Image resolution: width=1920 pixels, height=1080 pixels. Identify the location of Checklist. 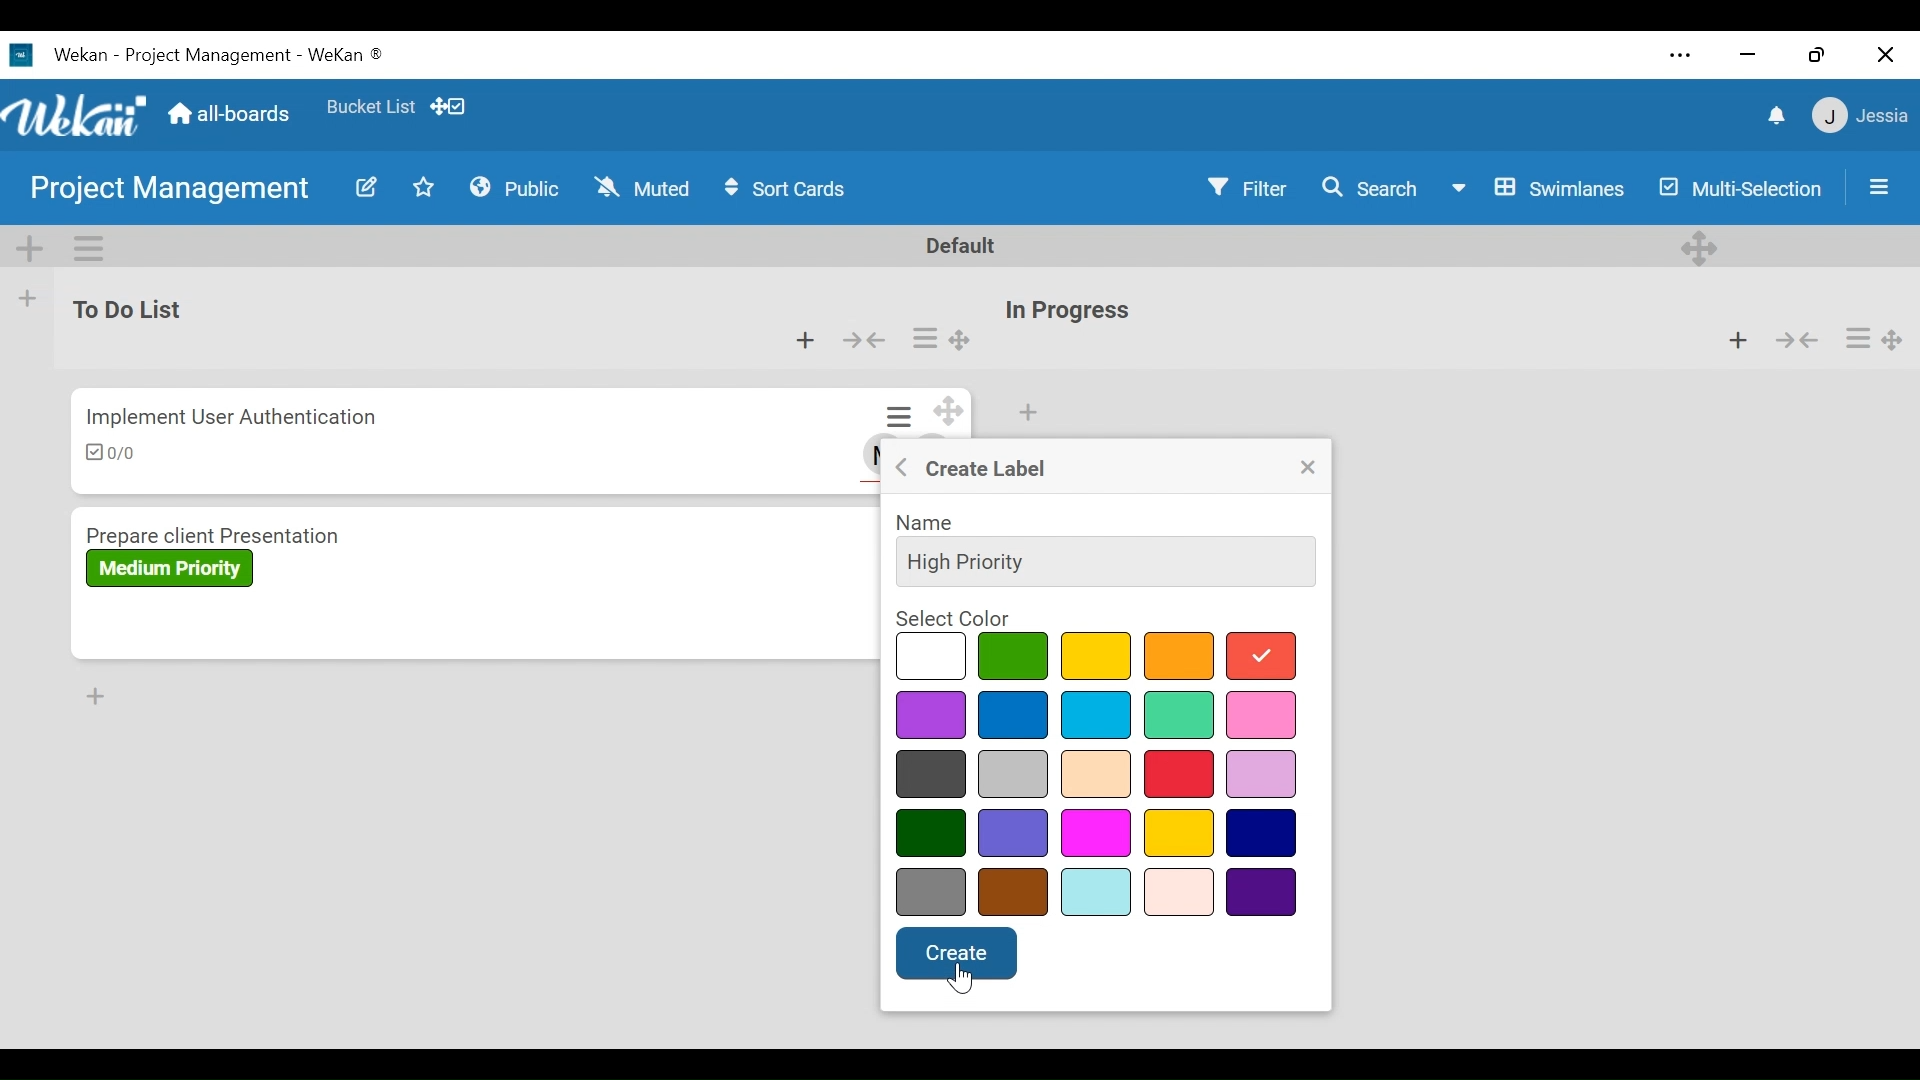
(117, 454).